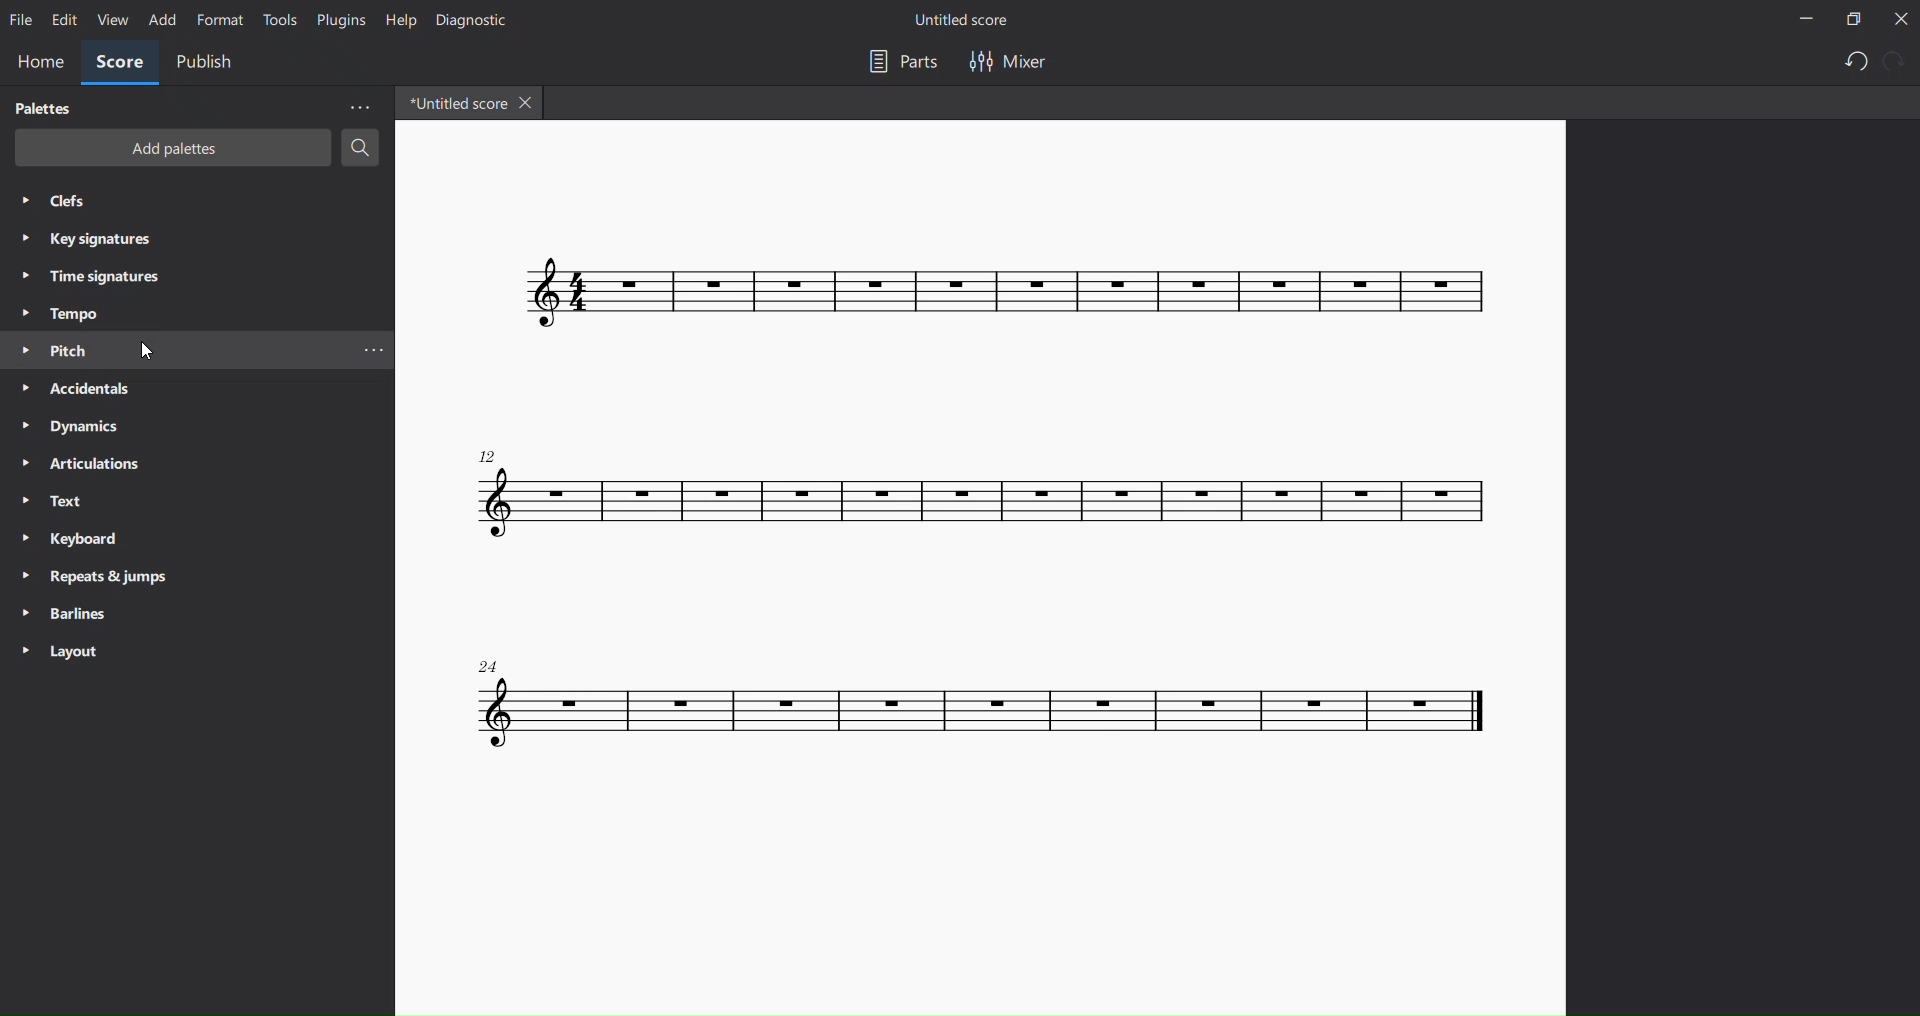  I want to click on format, so click(218, 19).